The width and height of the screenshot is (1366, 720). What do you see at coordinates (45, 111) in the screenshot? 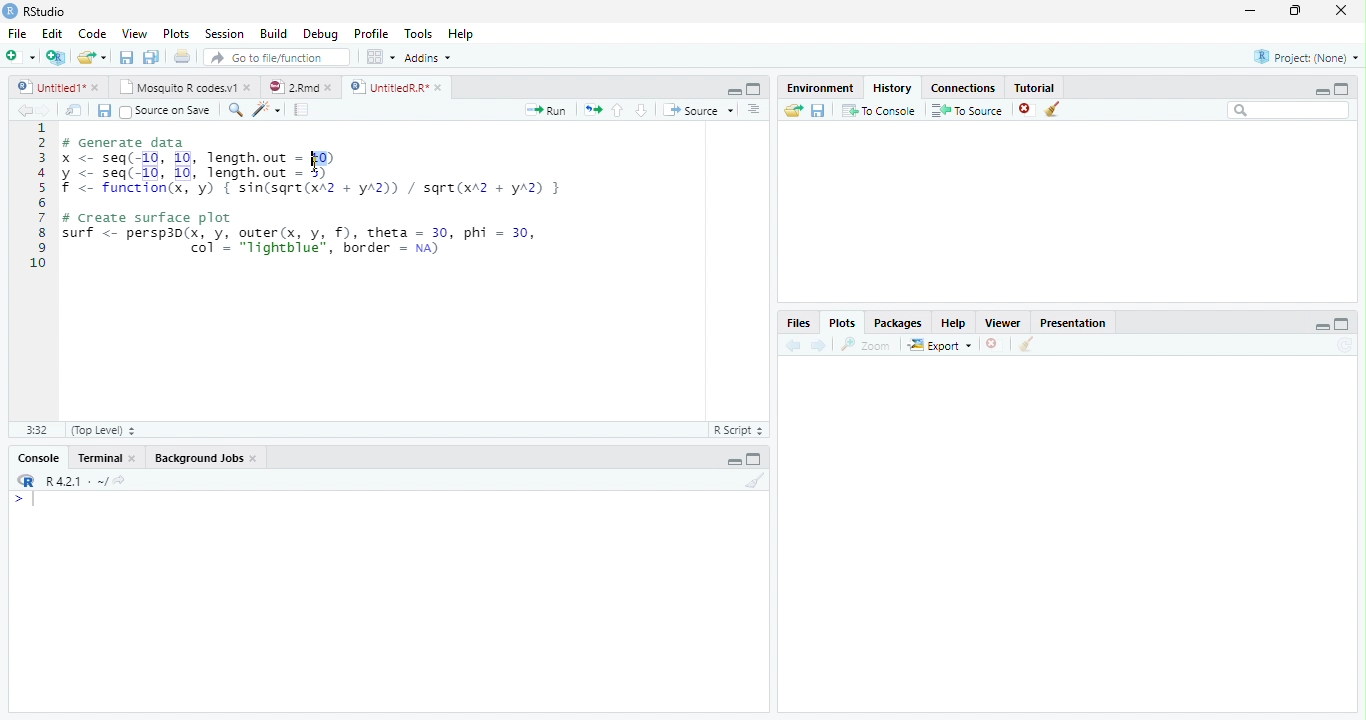
I see `Go forward to next source location` at bounding box center [45, 111].